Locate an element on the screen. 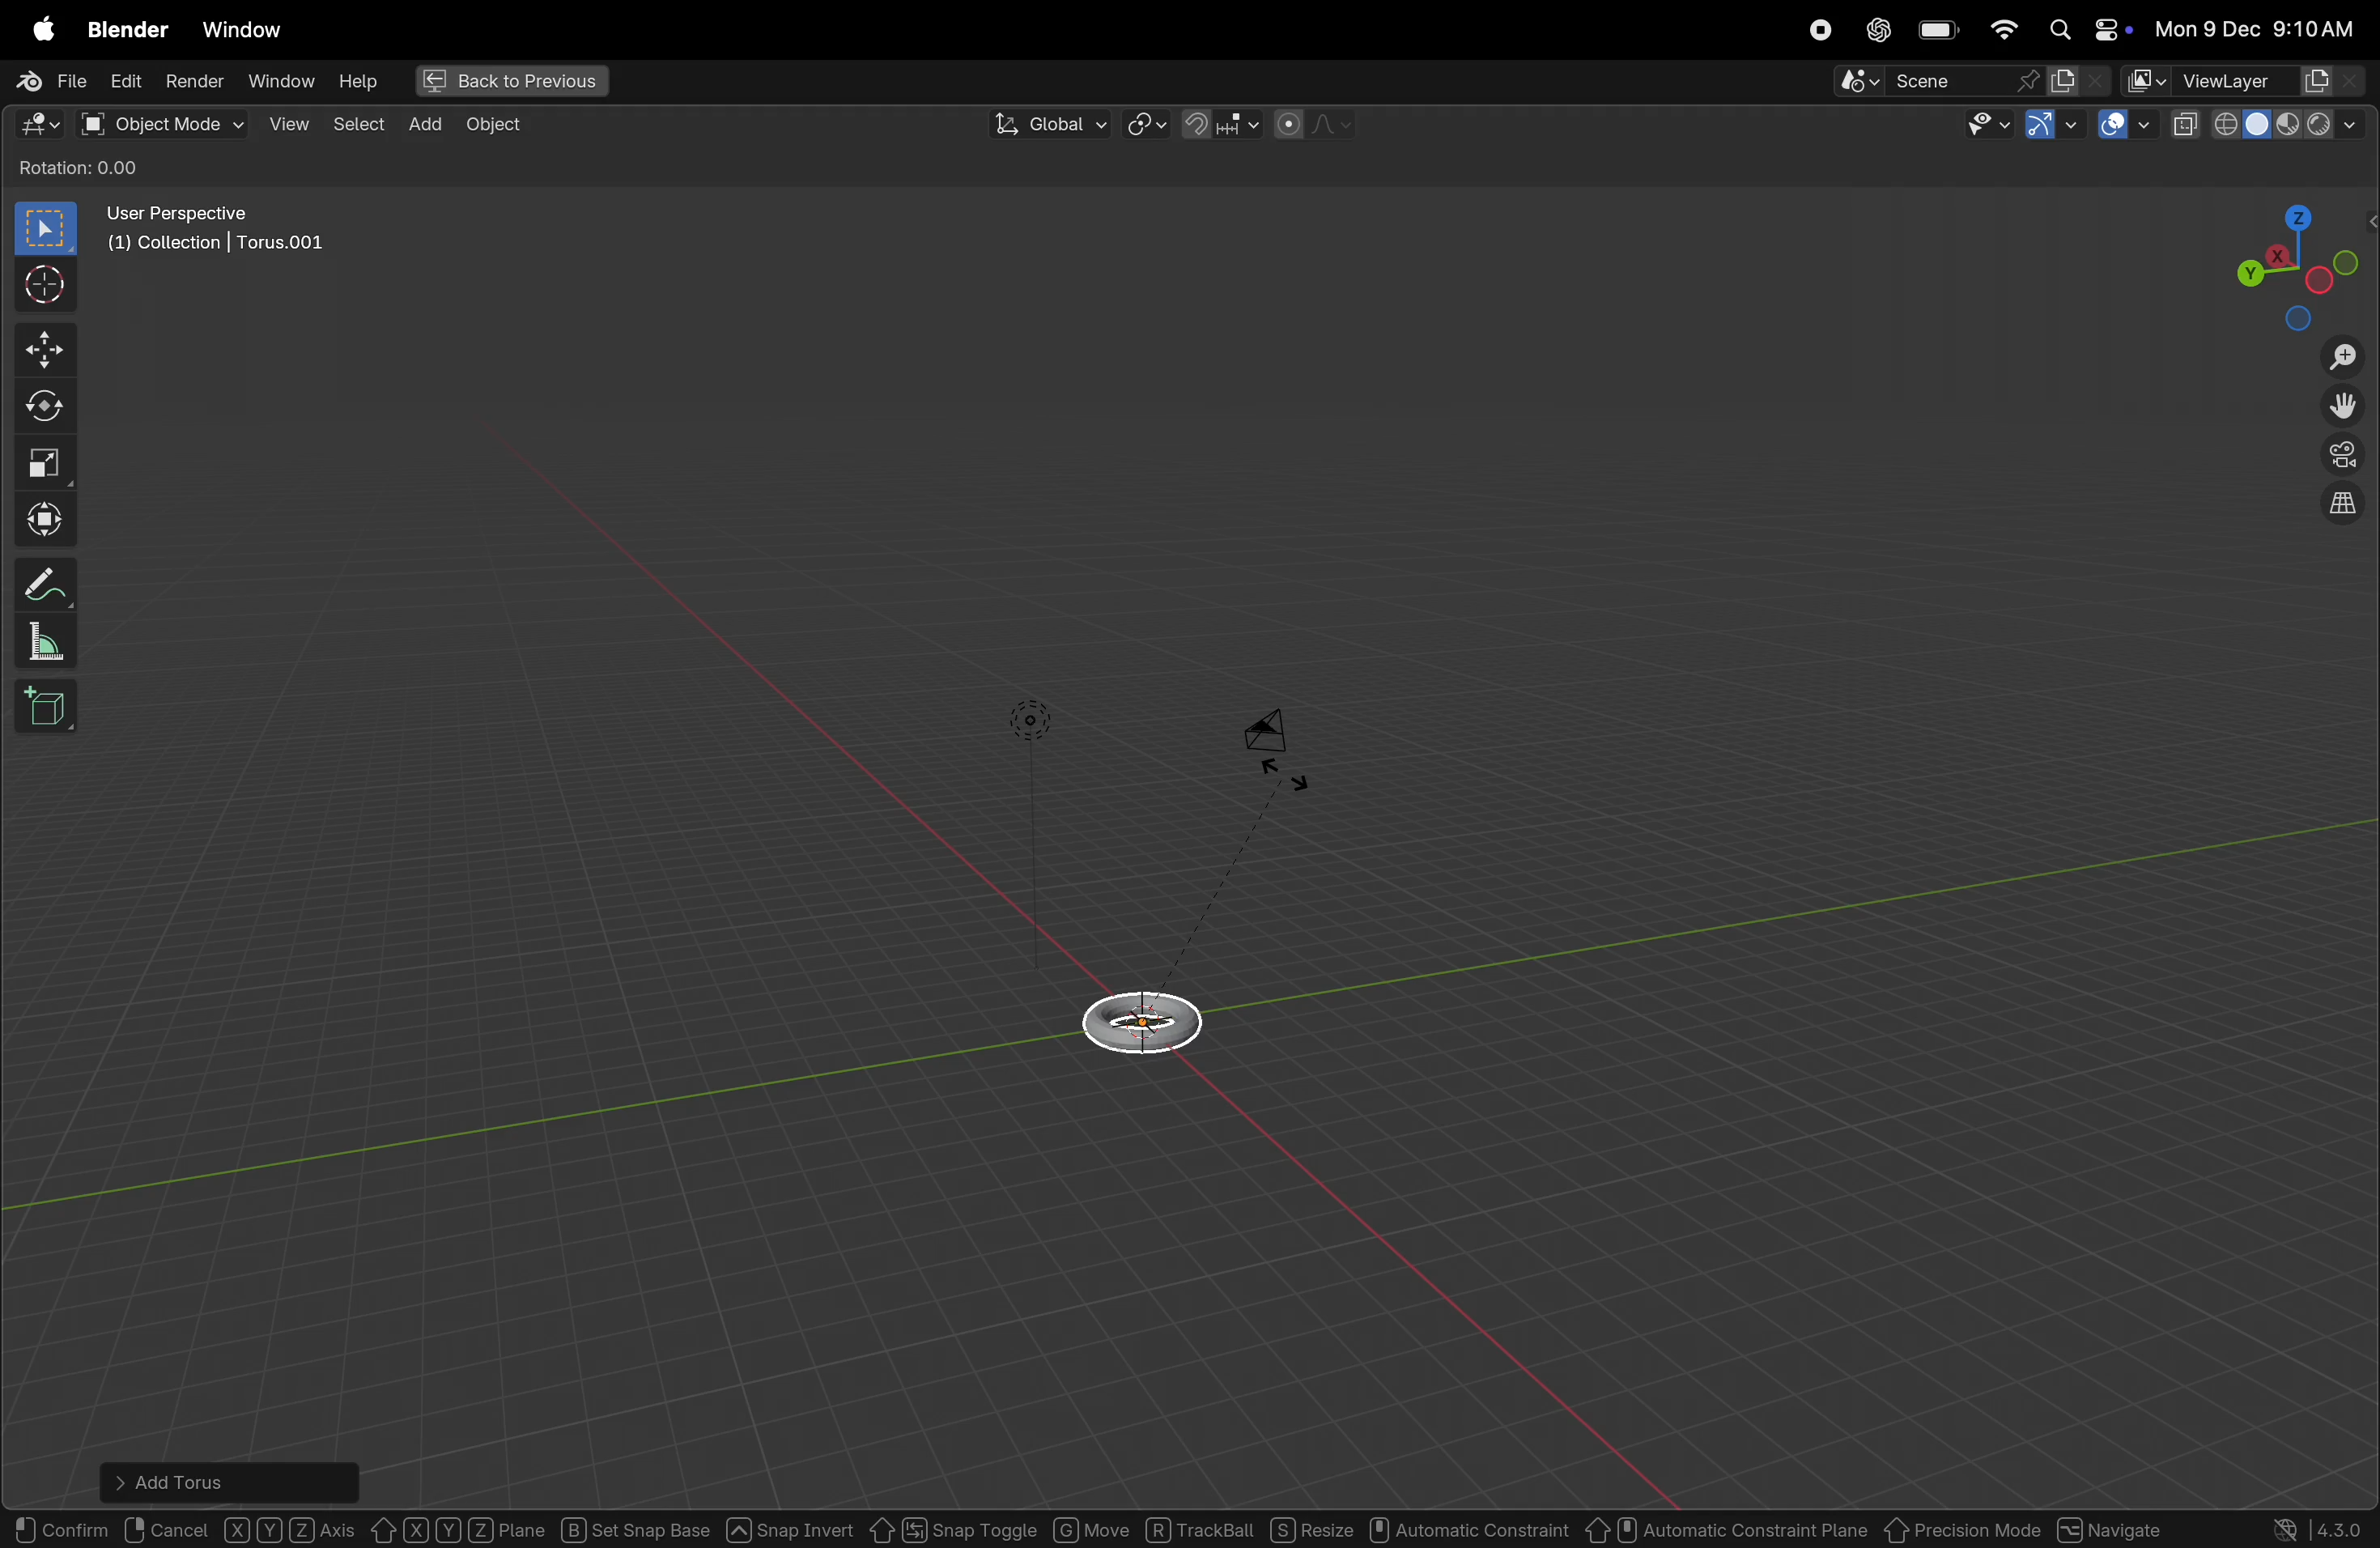  lights is located at coordinates (1031, 720).